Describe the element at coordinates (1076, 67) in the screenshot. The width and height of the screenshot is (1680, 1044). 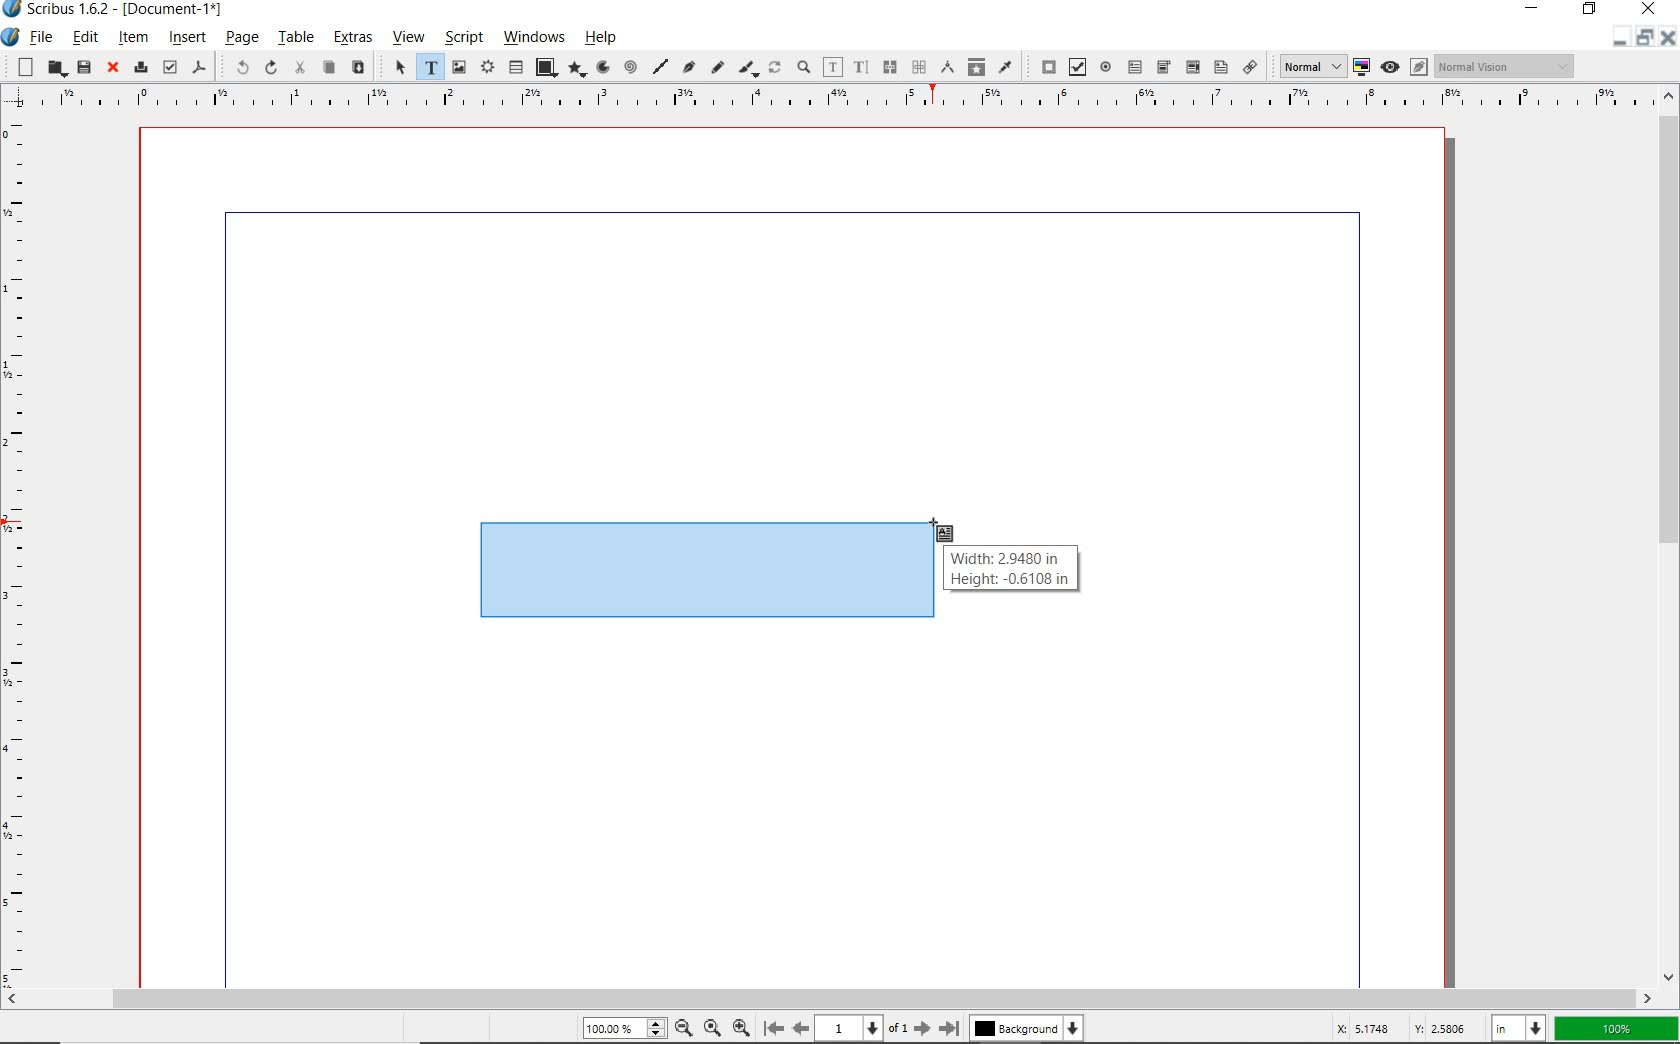
I see `pdf check box` at that location.